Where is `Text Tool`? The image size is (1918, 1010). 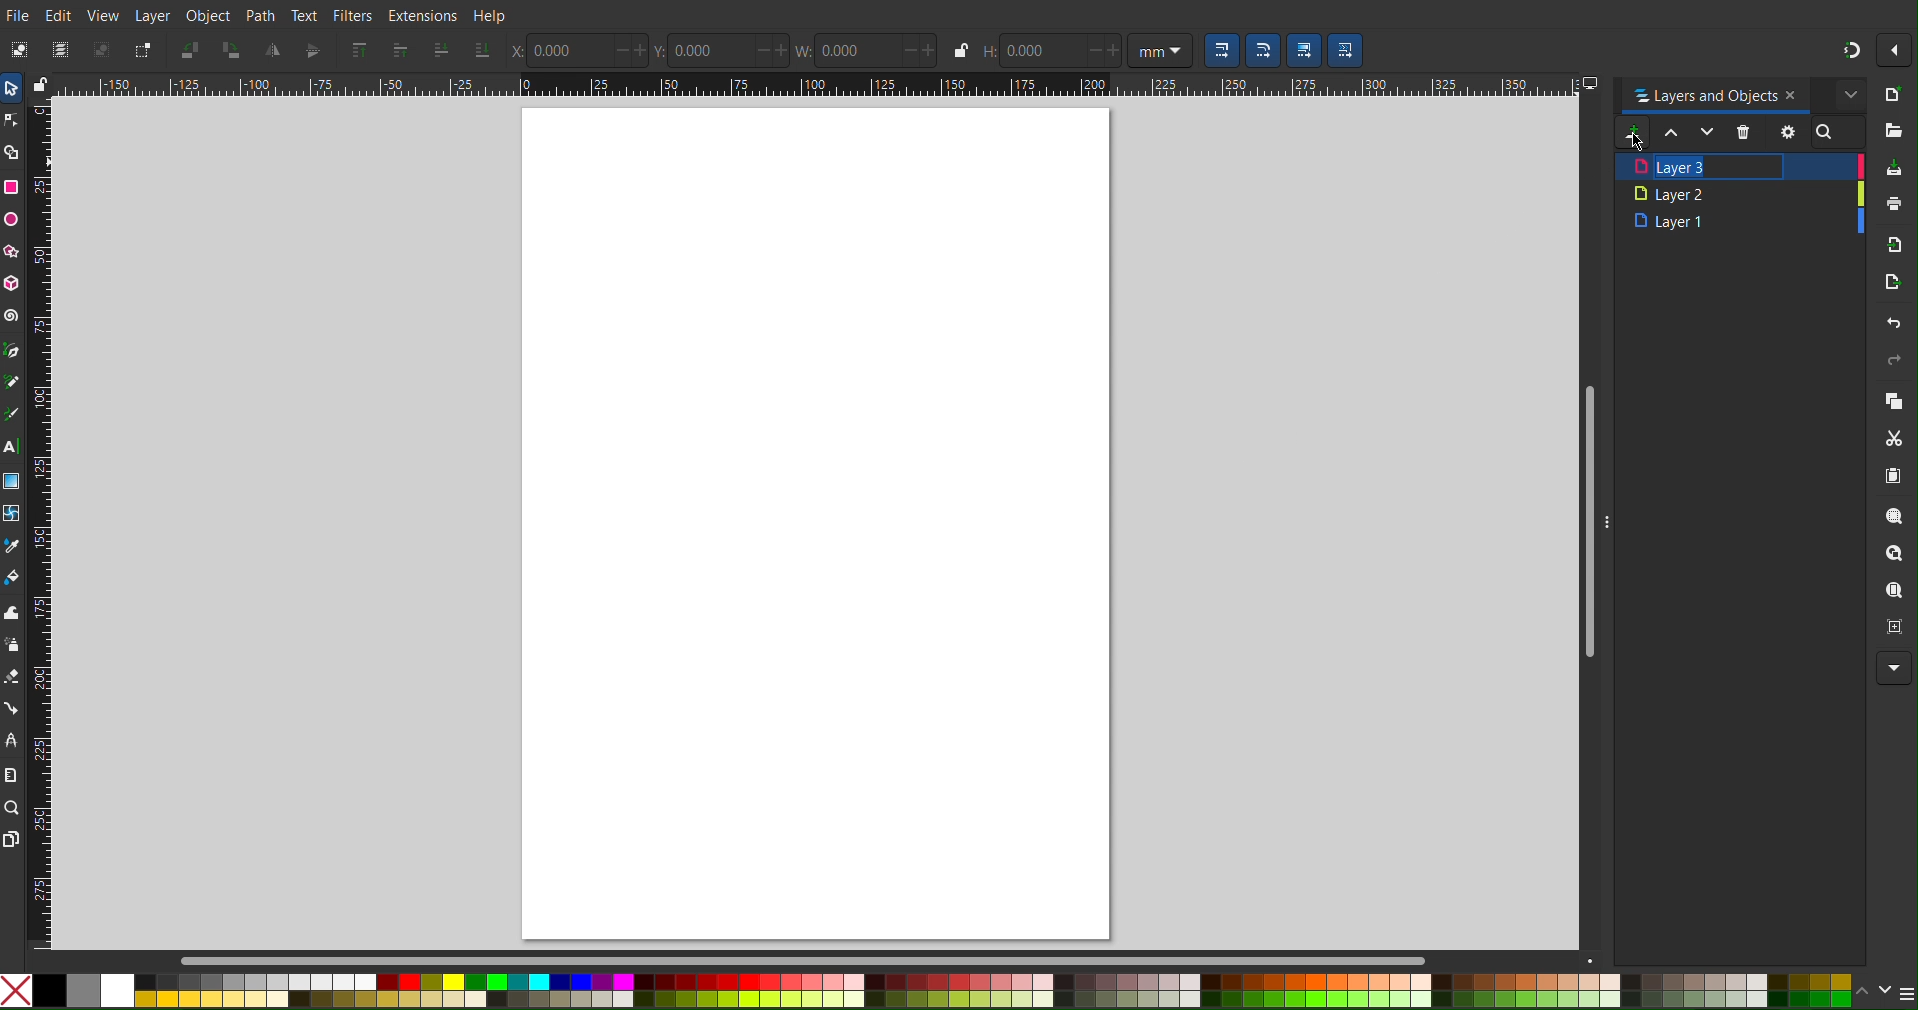 Text Tool is located at coordinates (17, 444).